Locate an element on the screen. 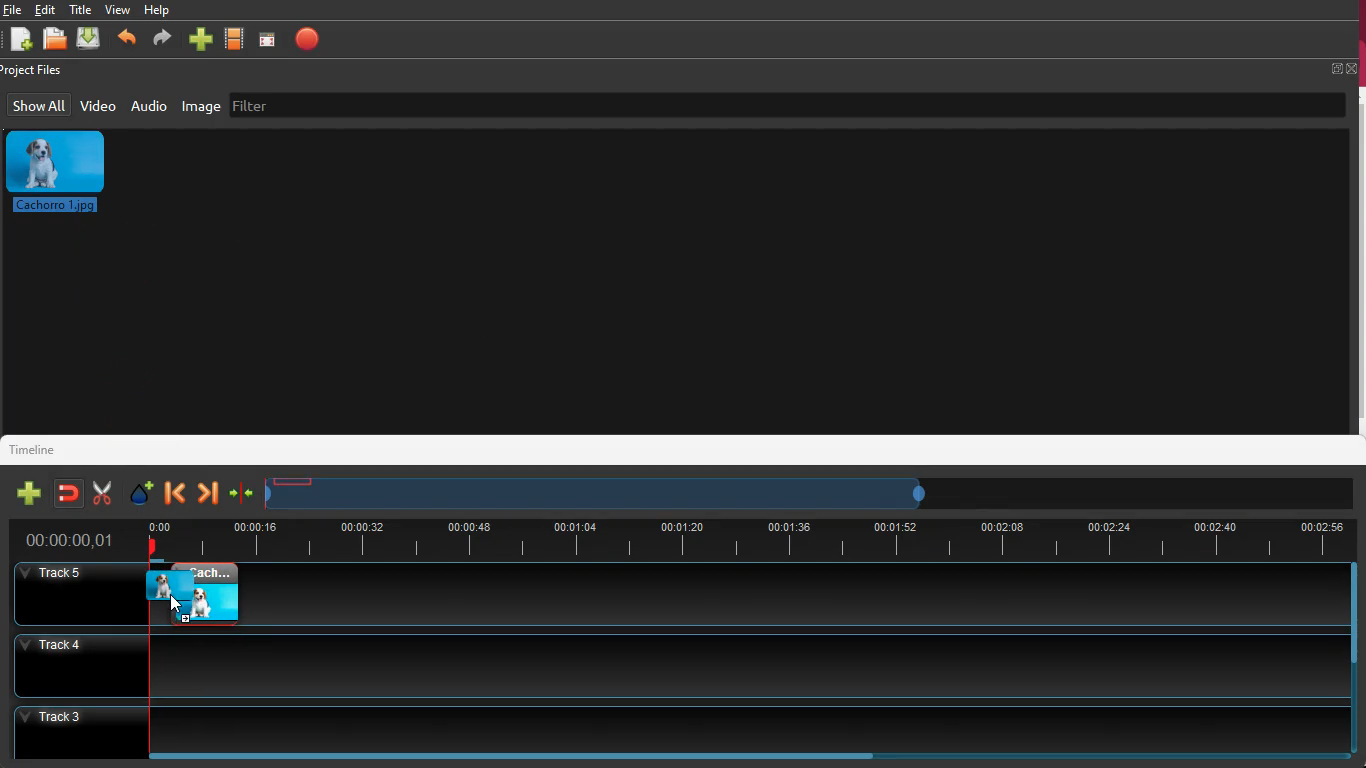  image is located at coordinates (202, 593).